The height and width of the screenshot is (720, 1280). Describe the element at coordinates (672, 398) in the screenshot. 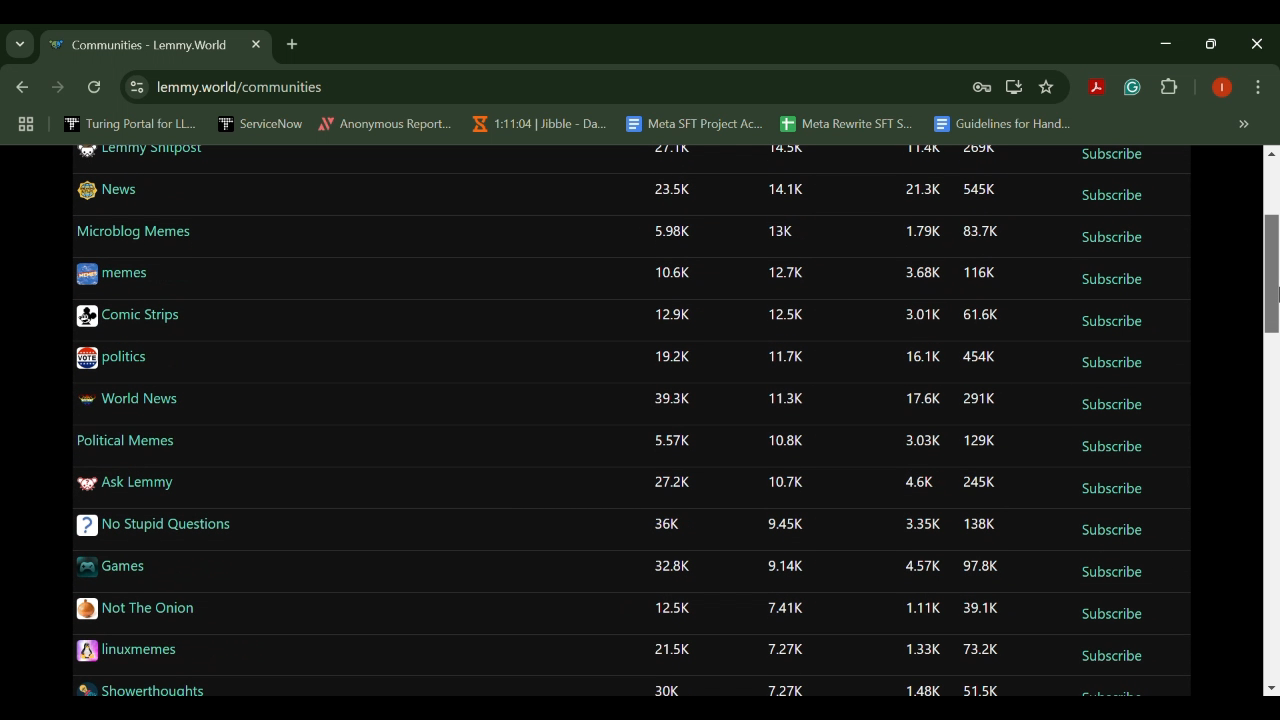

I see `39.3K` at that location.